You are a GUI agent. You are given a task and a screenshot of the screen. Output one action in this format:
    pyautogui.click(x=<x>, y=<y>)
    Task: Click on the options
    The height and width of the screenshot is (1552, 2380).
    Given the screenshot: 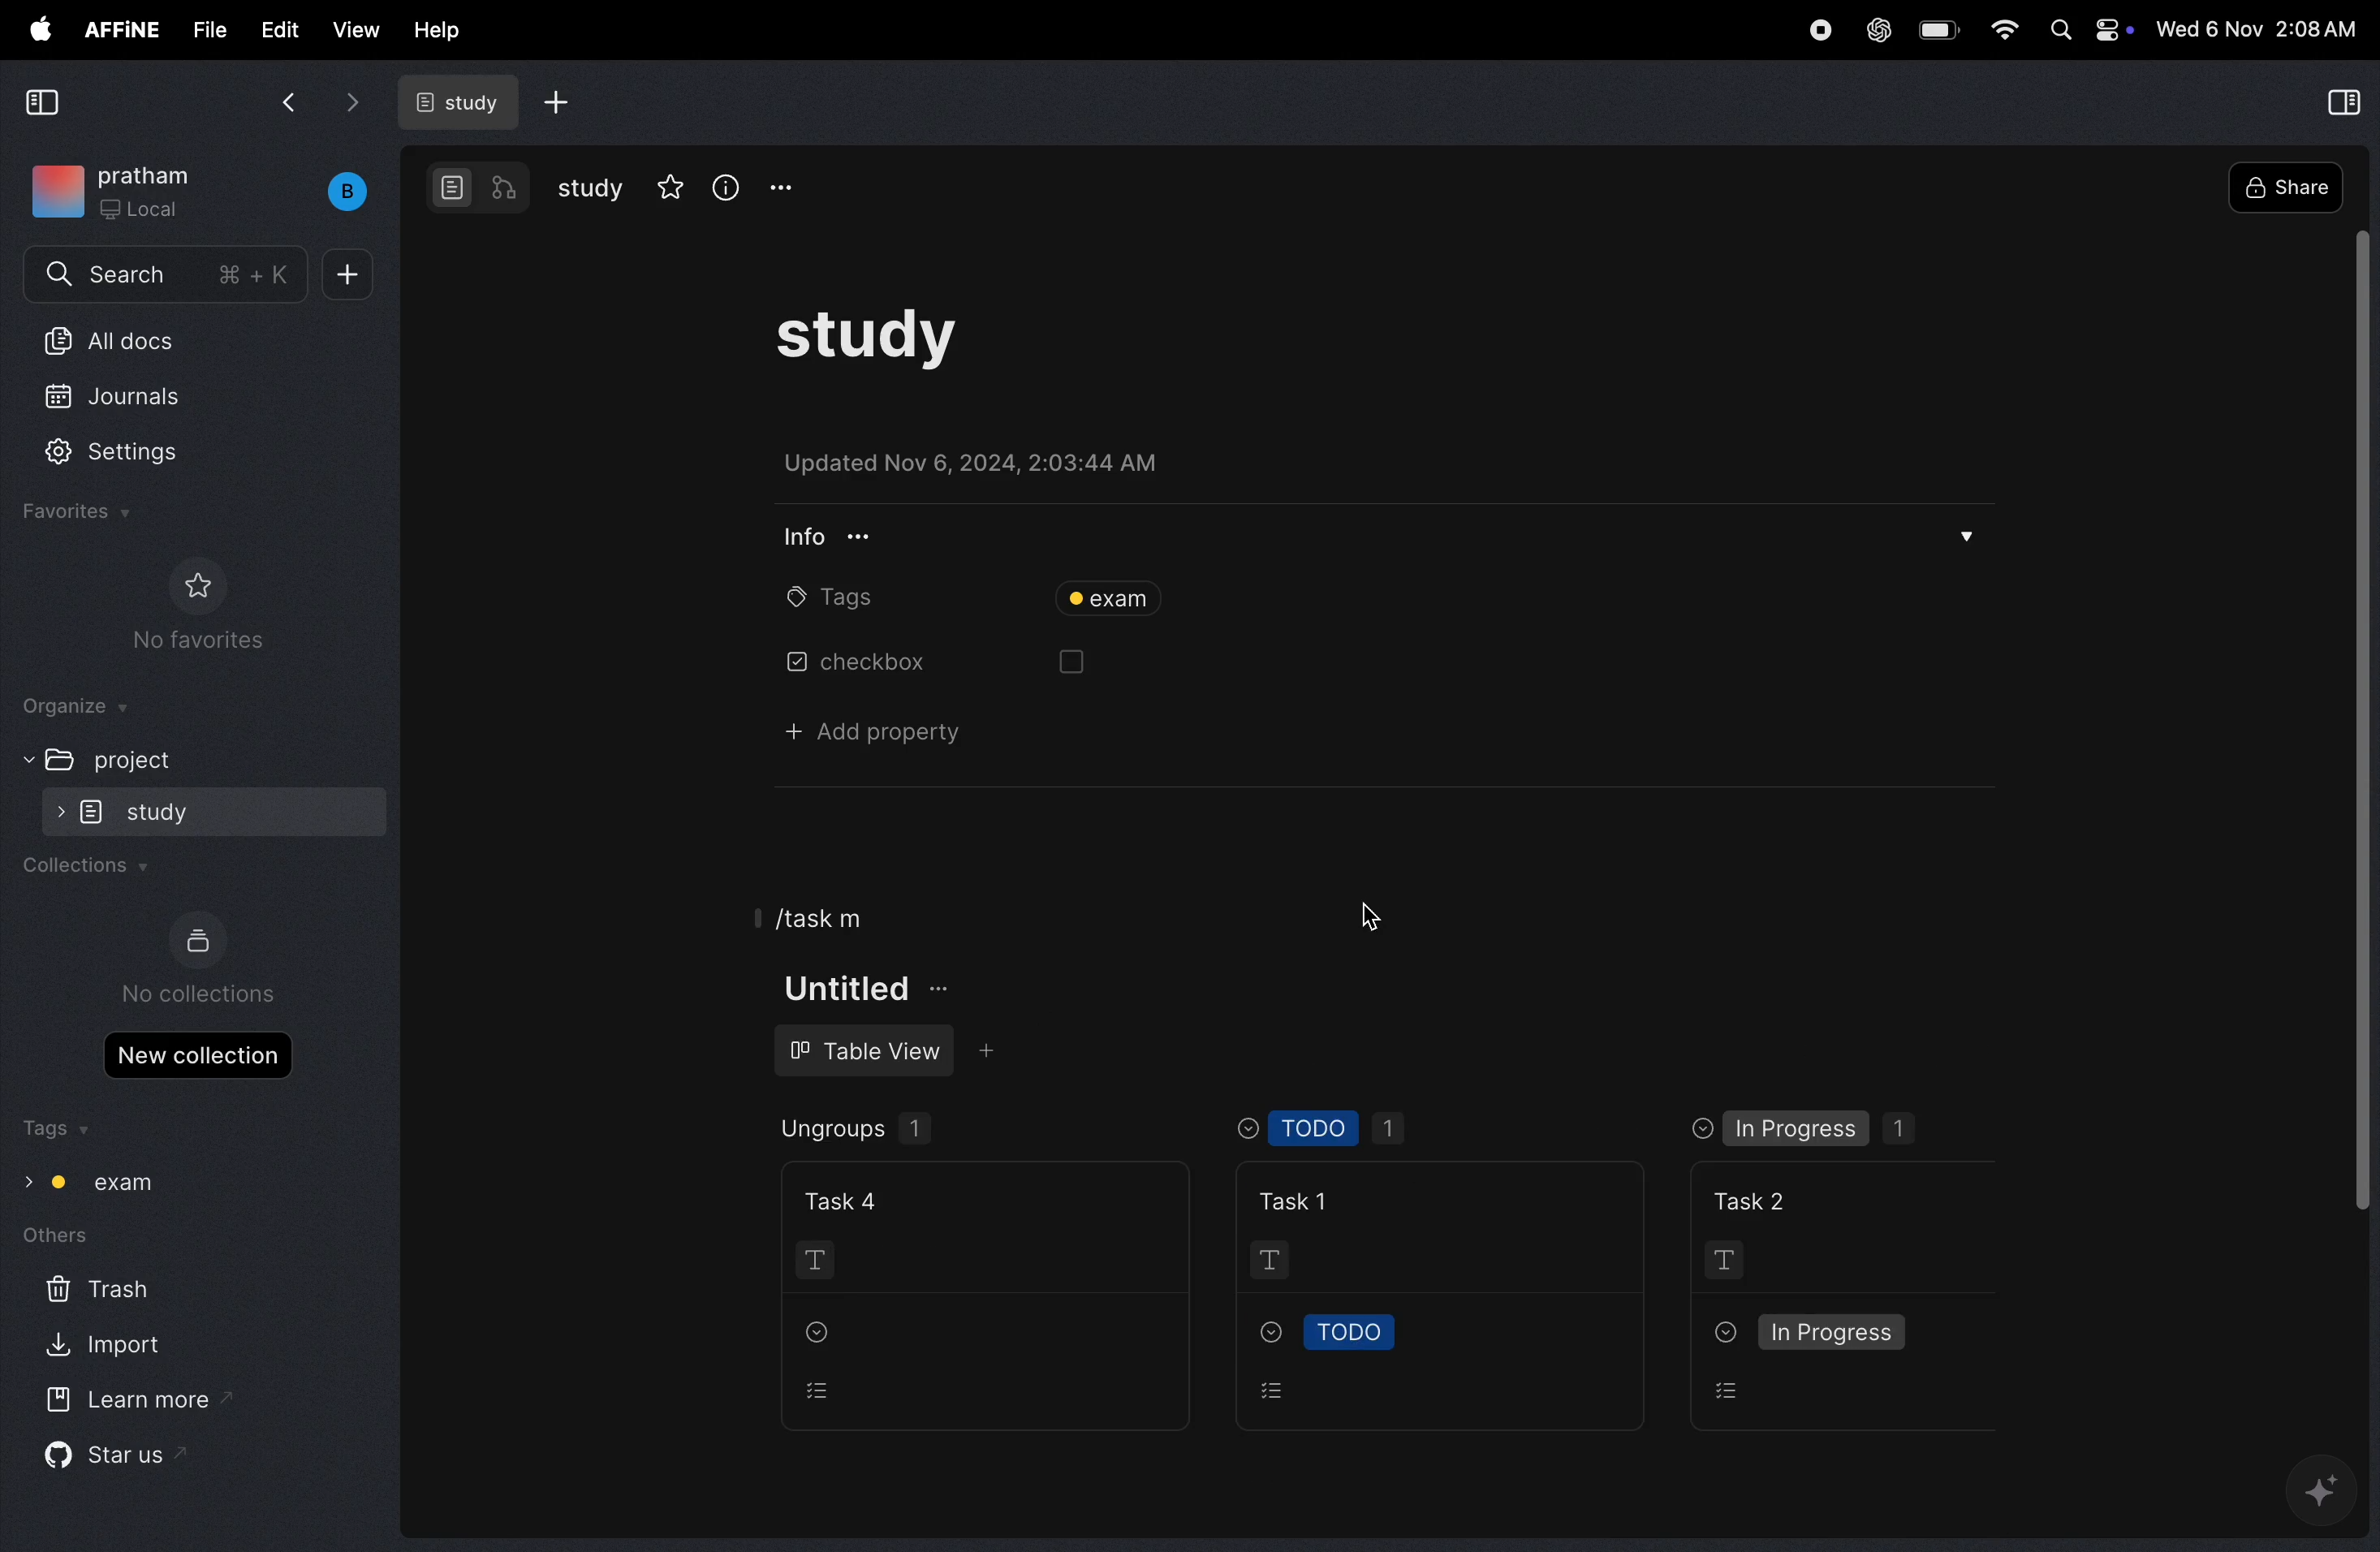 What is the action you would take?
    pyautogui.click(x=823, y=1395)
    